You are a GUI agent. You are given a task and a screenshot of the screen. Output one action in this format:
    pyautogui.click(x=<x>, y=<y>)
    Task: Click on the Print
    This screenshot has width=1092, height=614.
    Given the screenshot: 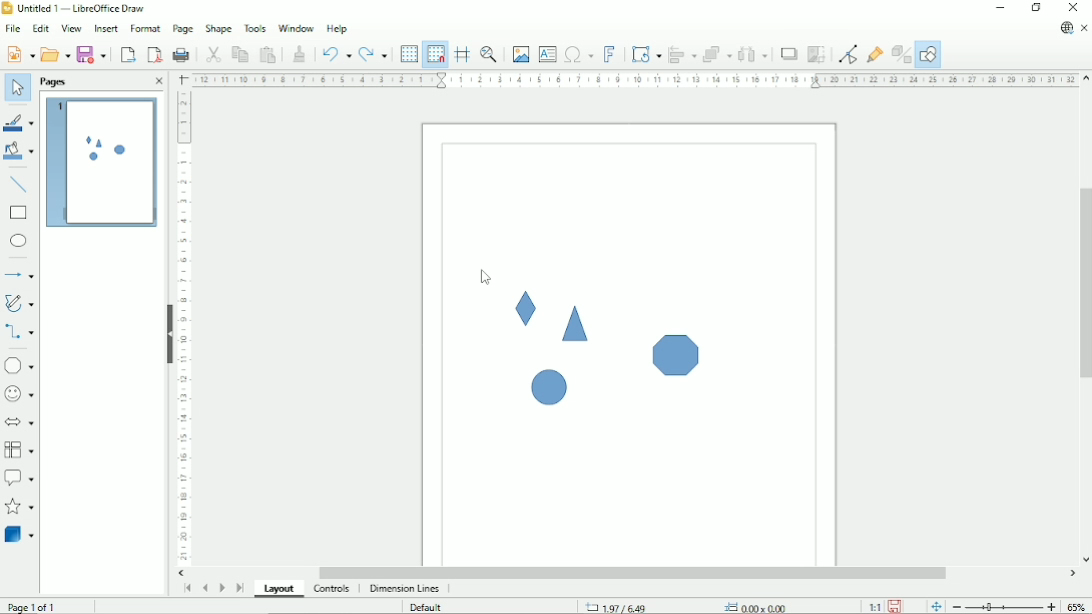 What is the action you would take?
    pyautogui.click(x=181, y=52)
    